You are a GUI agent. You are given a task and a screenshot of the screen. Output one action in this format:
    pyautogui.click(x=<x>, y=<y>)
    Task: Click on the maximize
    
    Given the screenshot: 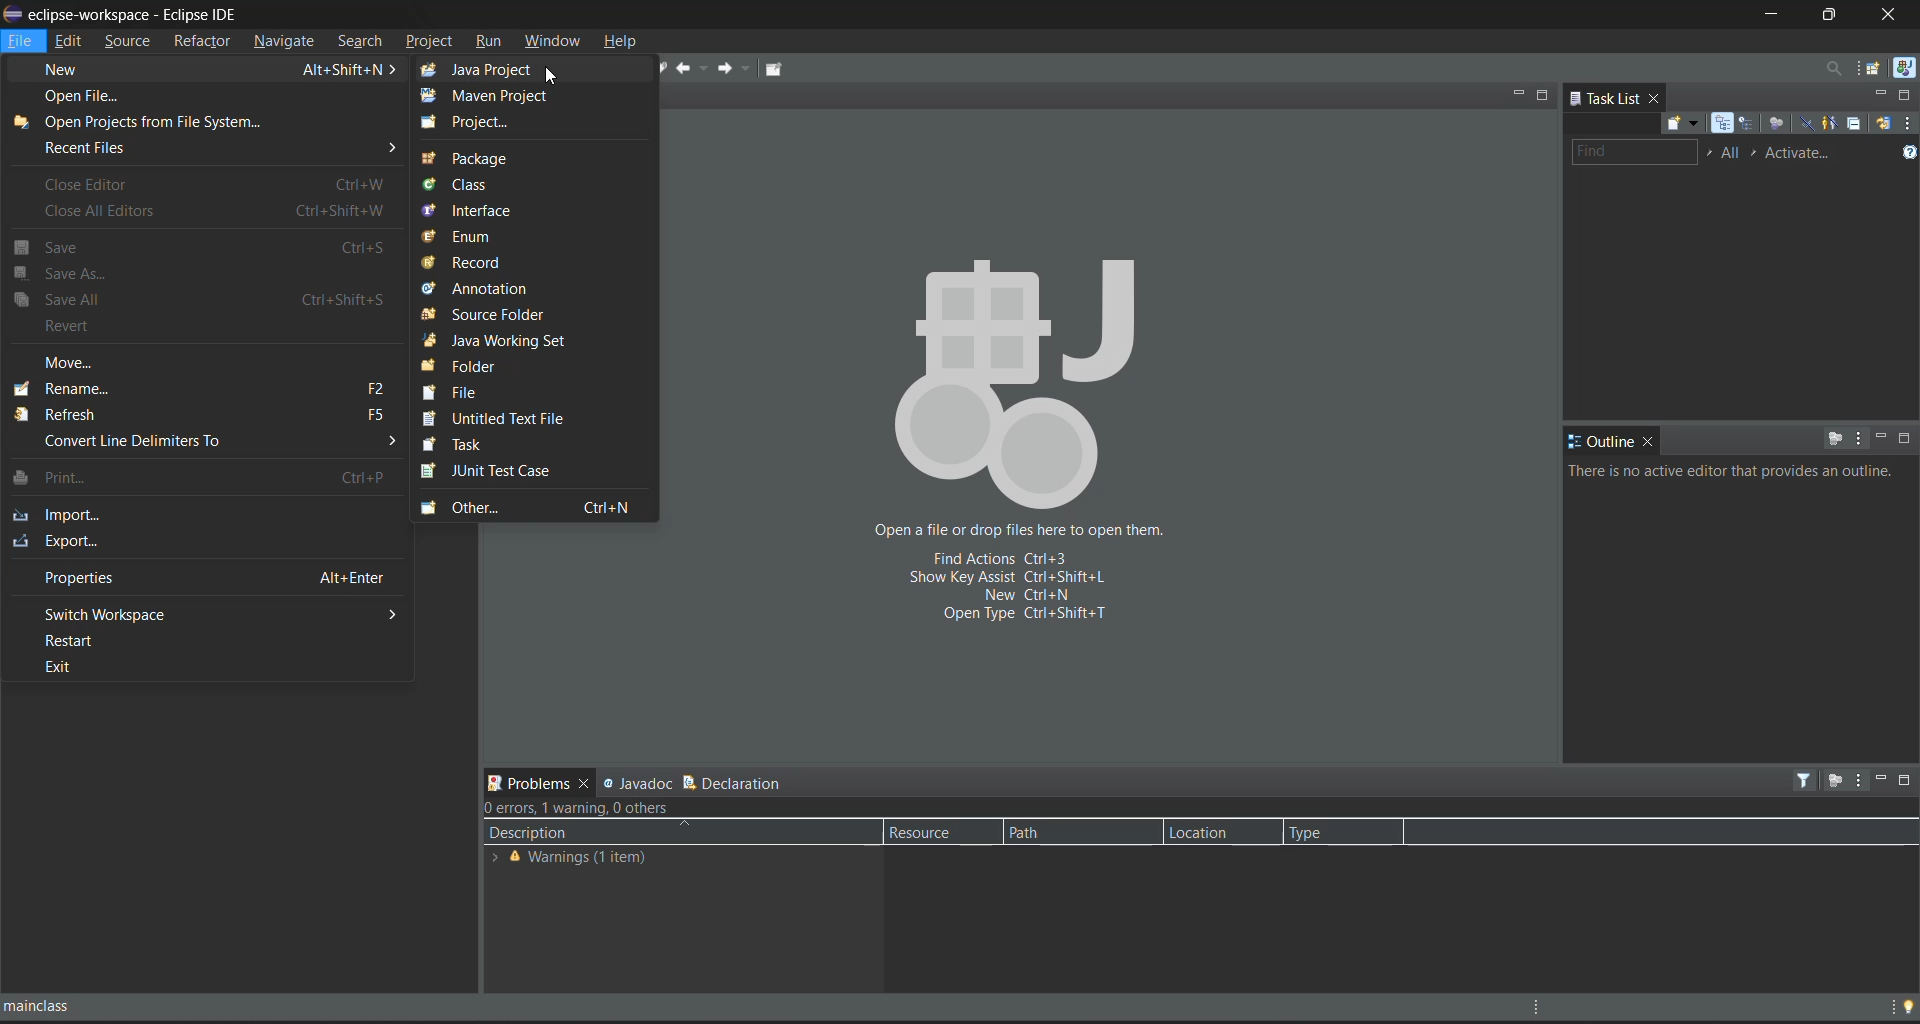 What is the action you would take?
    pyautogui.click(x=1908, y=781)
    